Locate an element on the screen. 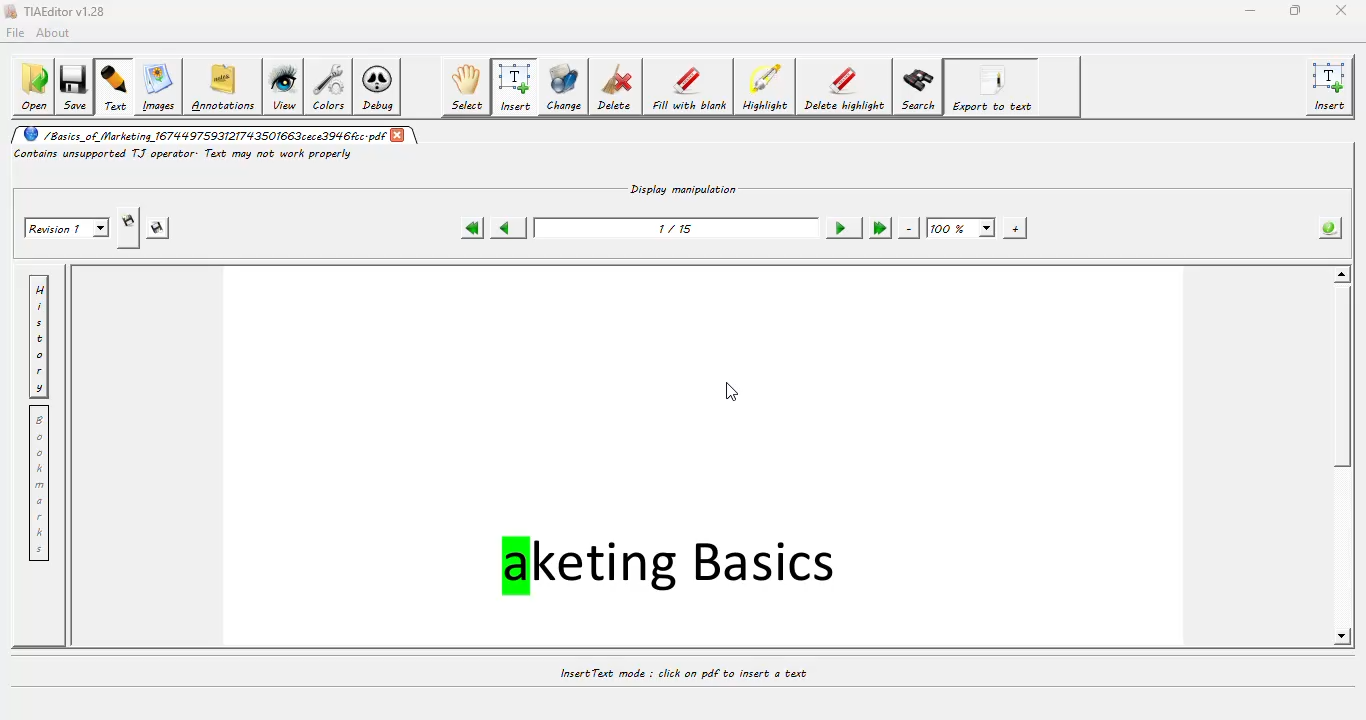 This screenshot has width=1366, height=720. delete is located at coordinates (618, 88).